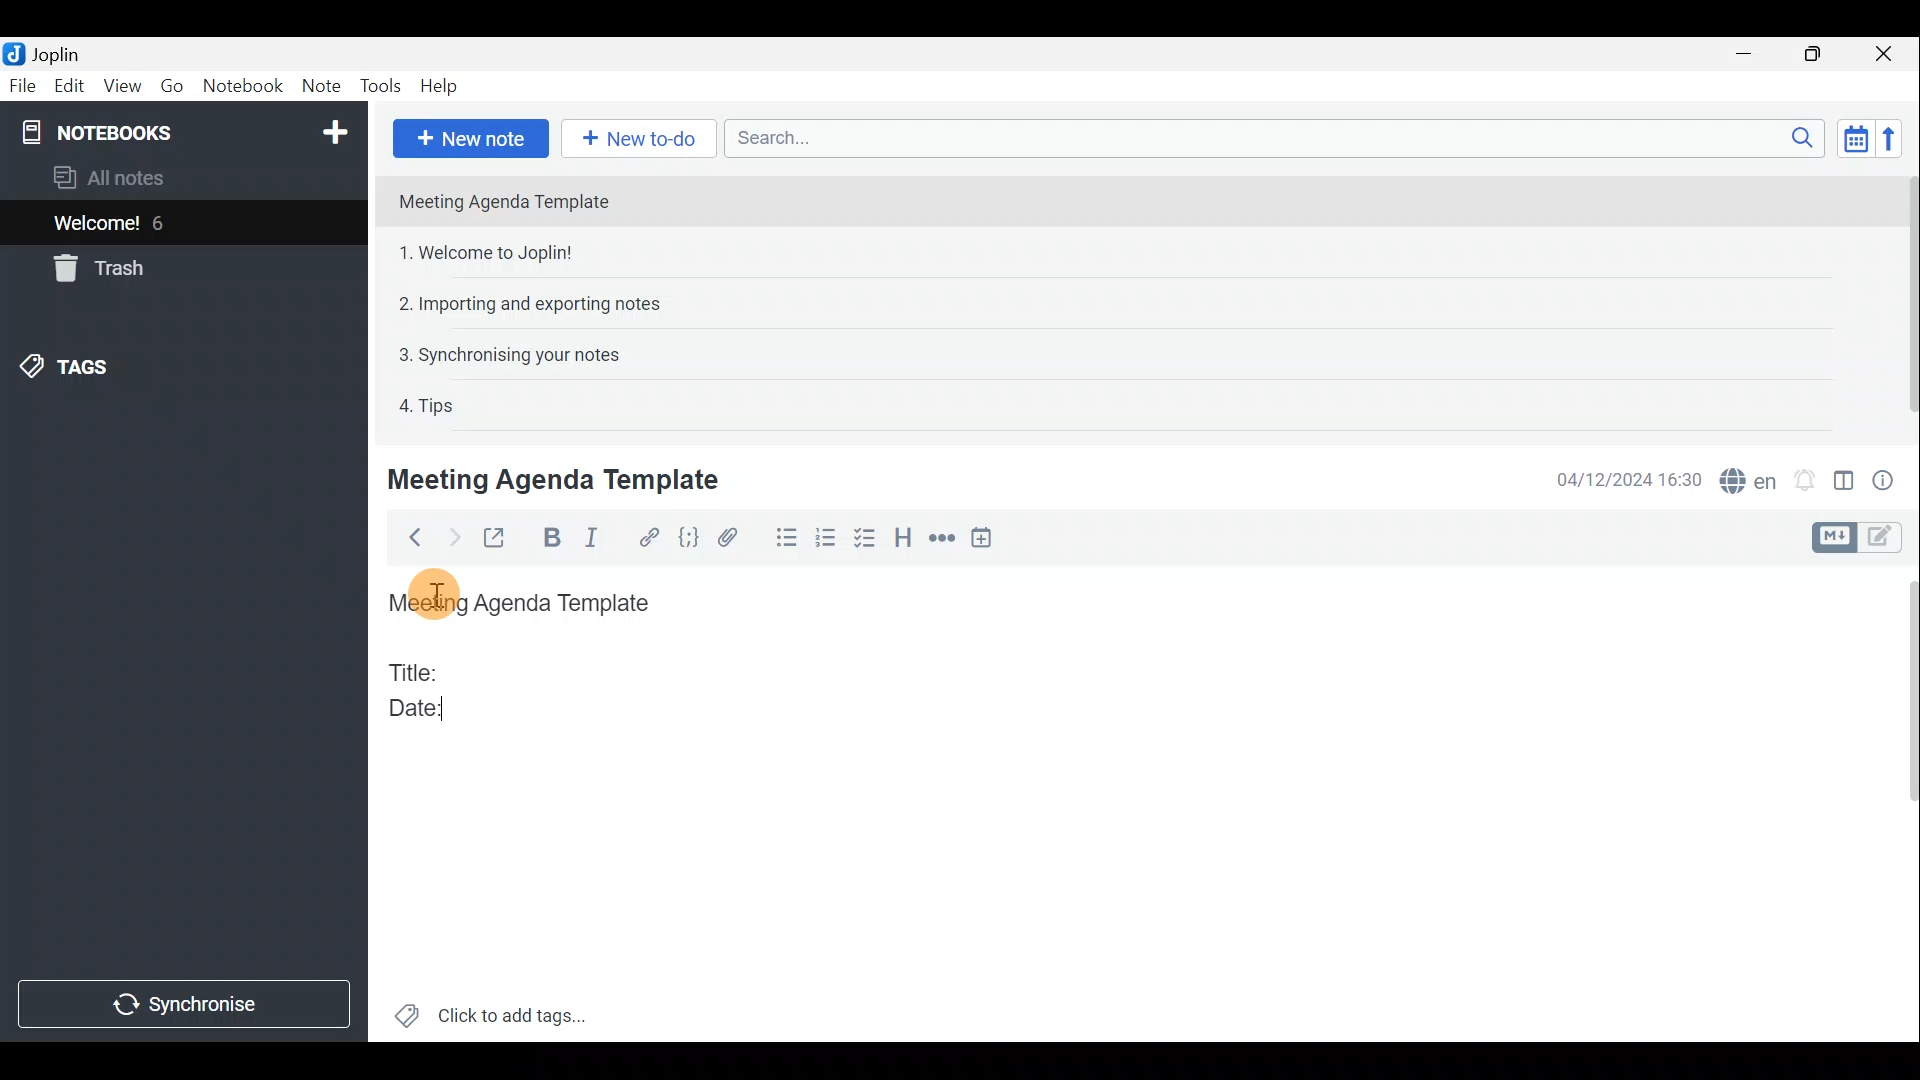  What do you see at coordinates (824, 541) in the screenshot?
I see `Numbered list` at bounding box center [824, 541].